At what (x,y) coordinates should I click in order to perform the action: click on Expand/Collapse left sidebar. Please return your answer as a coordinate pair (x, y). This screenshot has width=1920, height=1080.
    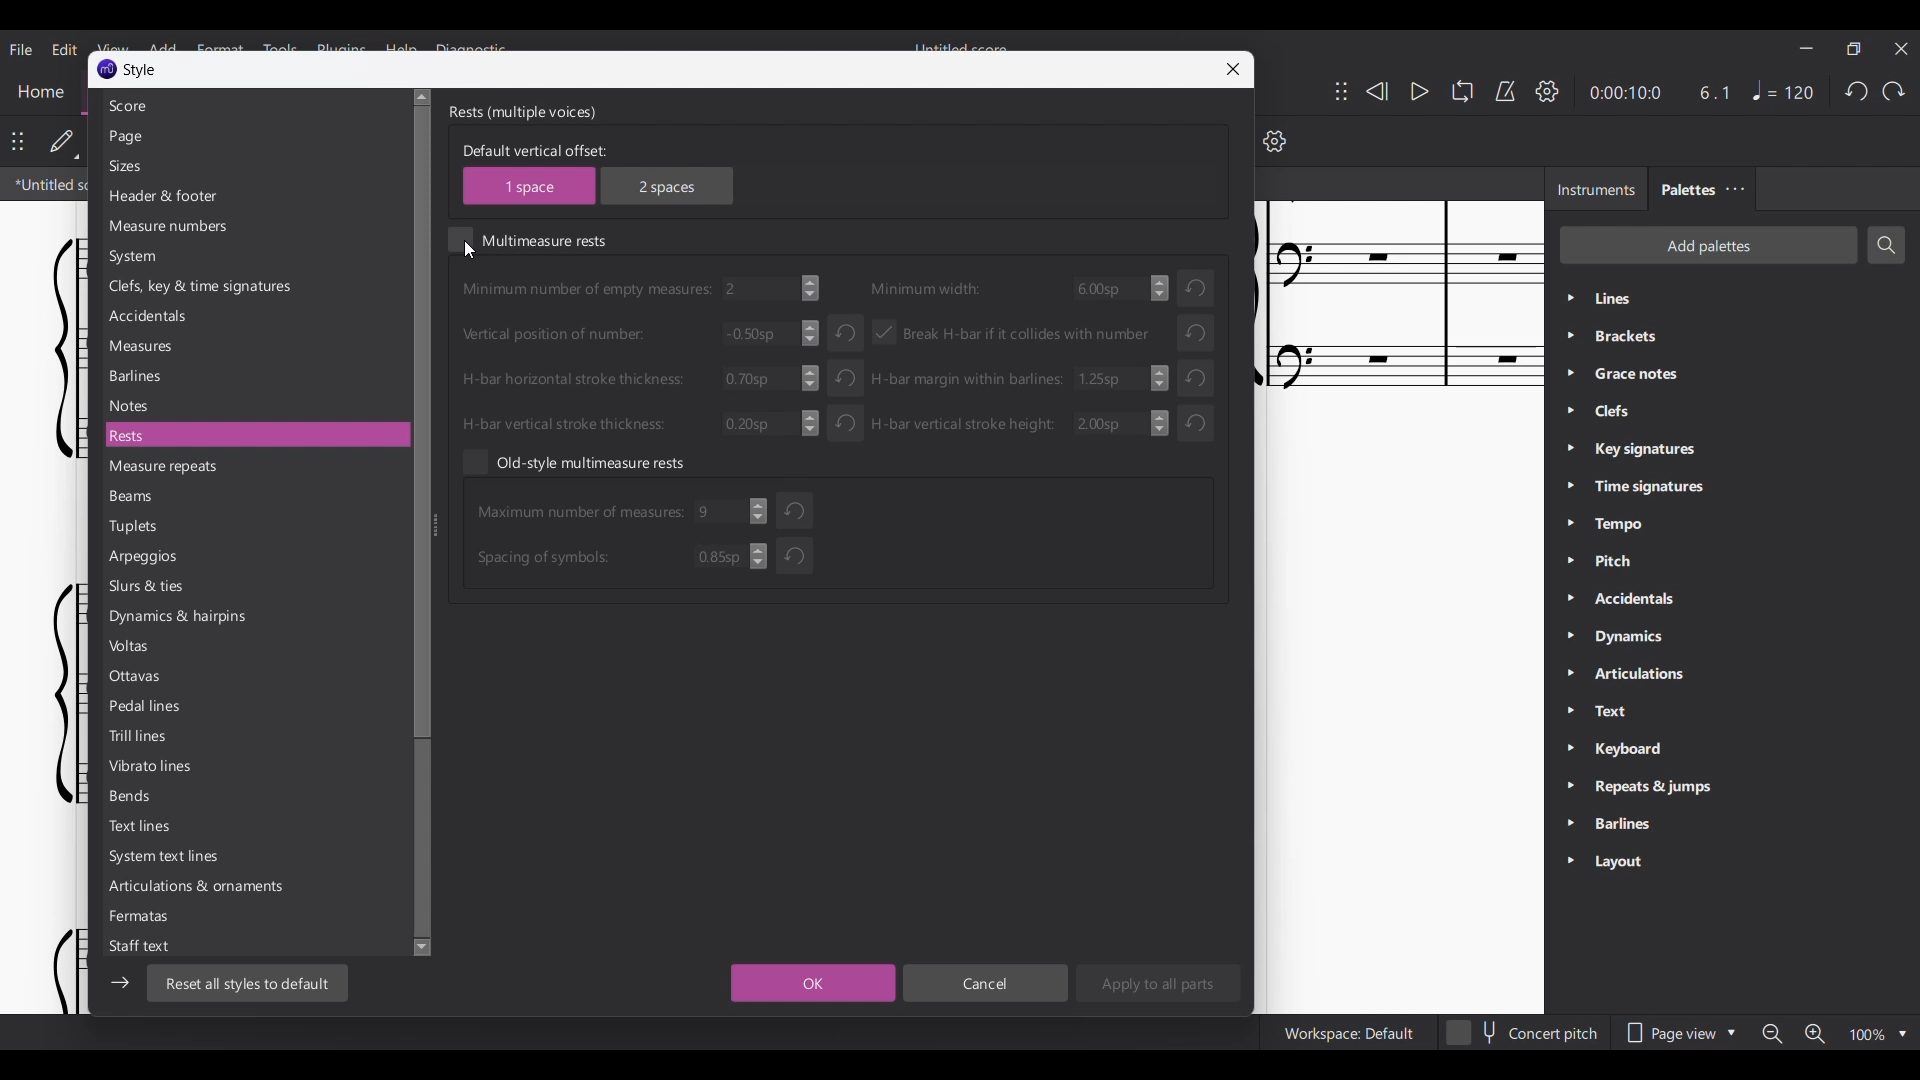
    Looking at the image, I should click on (119, 983).